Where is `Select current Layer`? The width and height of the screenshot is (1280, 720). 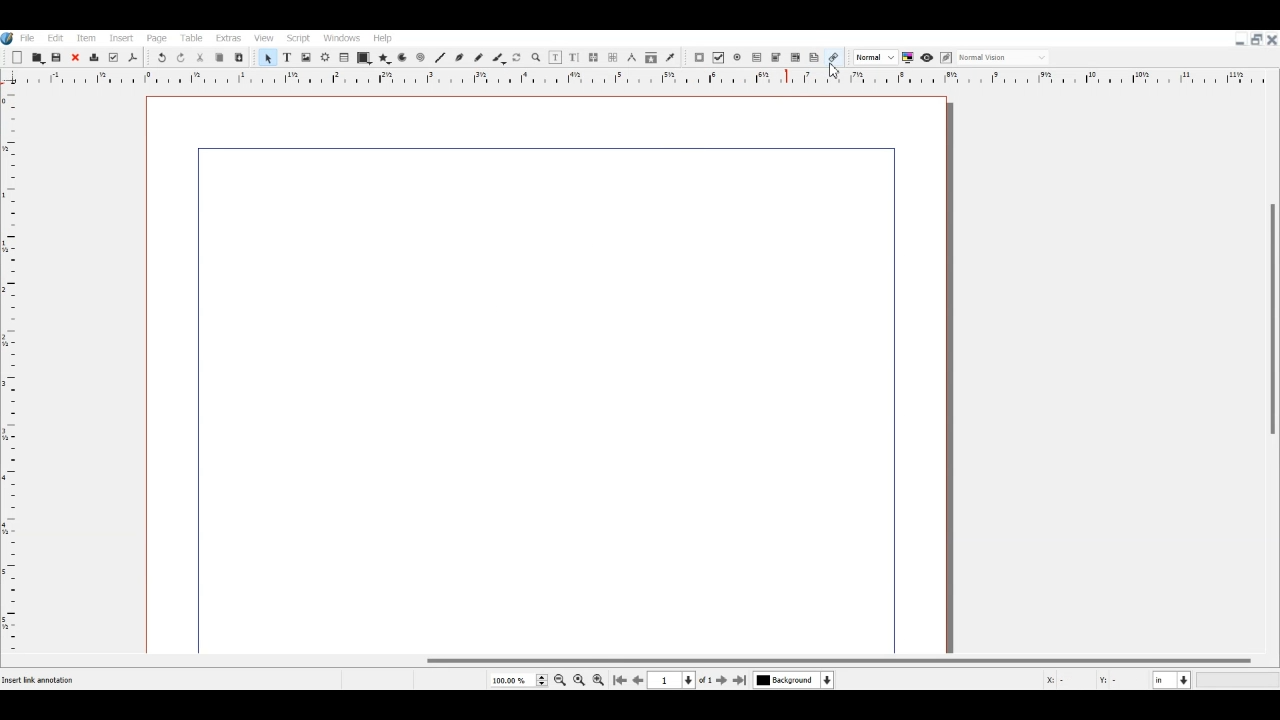 Select current Layer is located at coordinates (796, 681).